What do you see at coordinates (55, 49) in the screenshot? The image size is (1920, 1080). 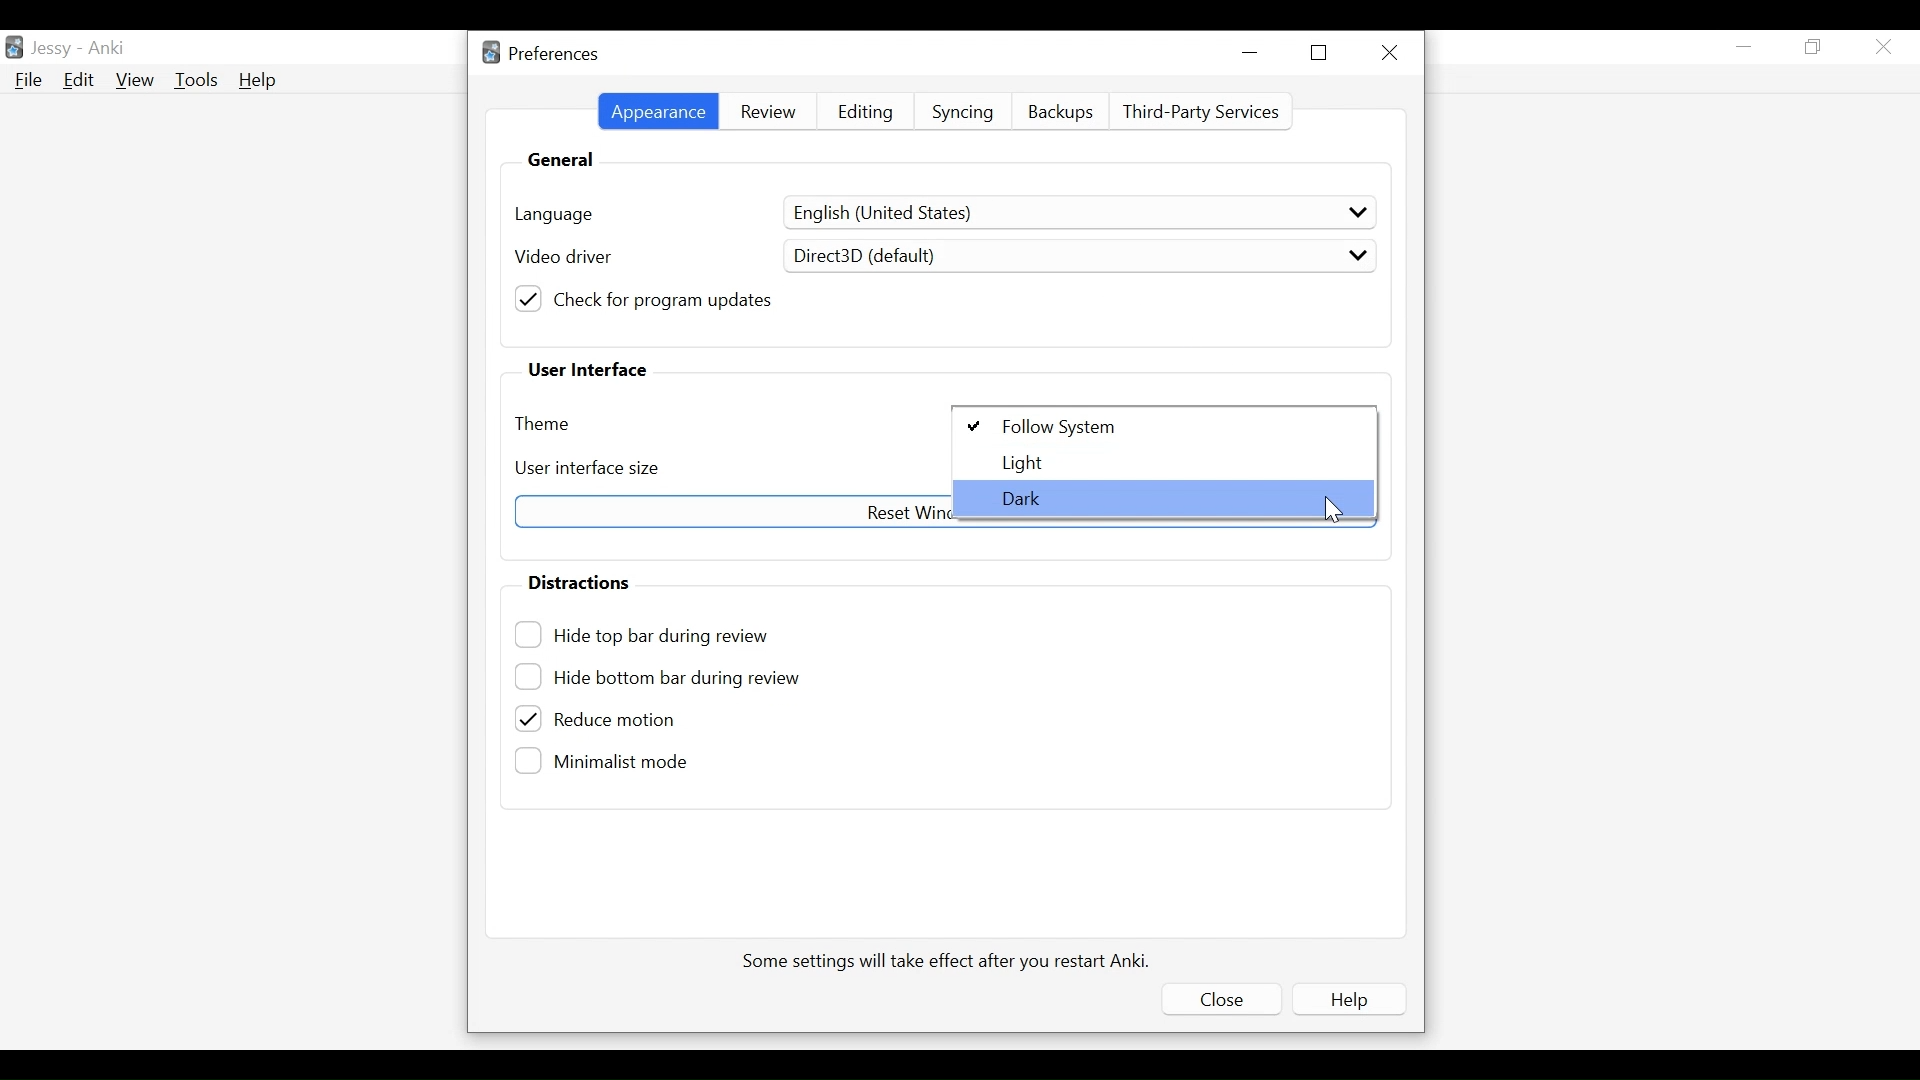 I see `User Name` at bounding box center [55, 49].